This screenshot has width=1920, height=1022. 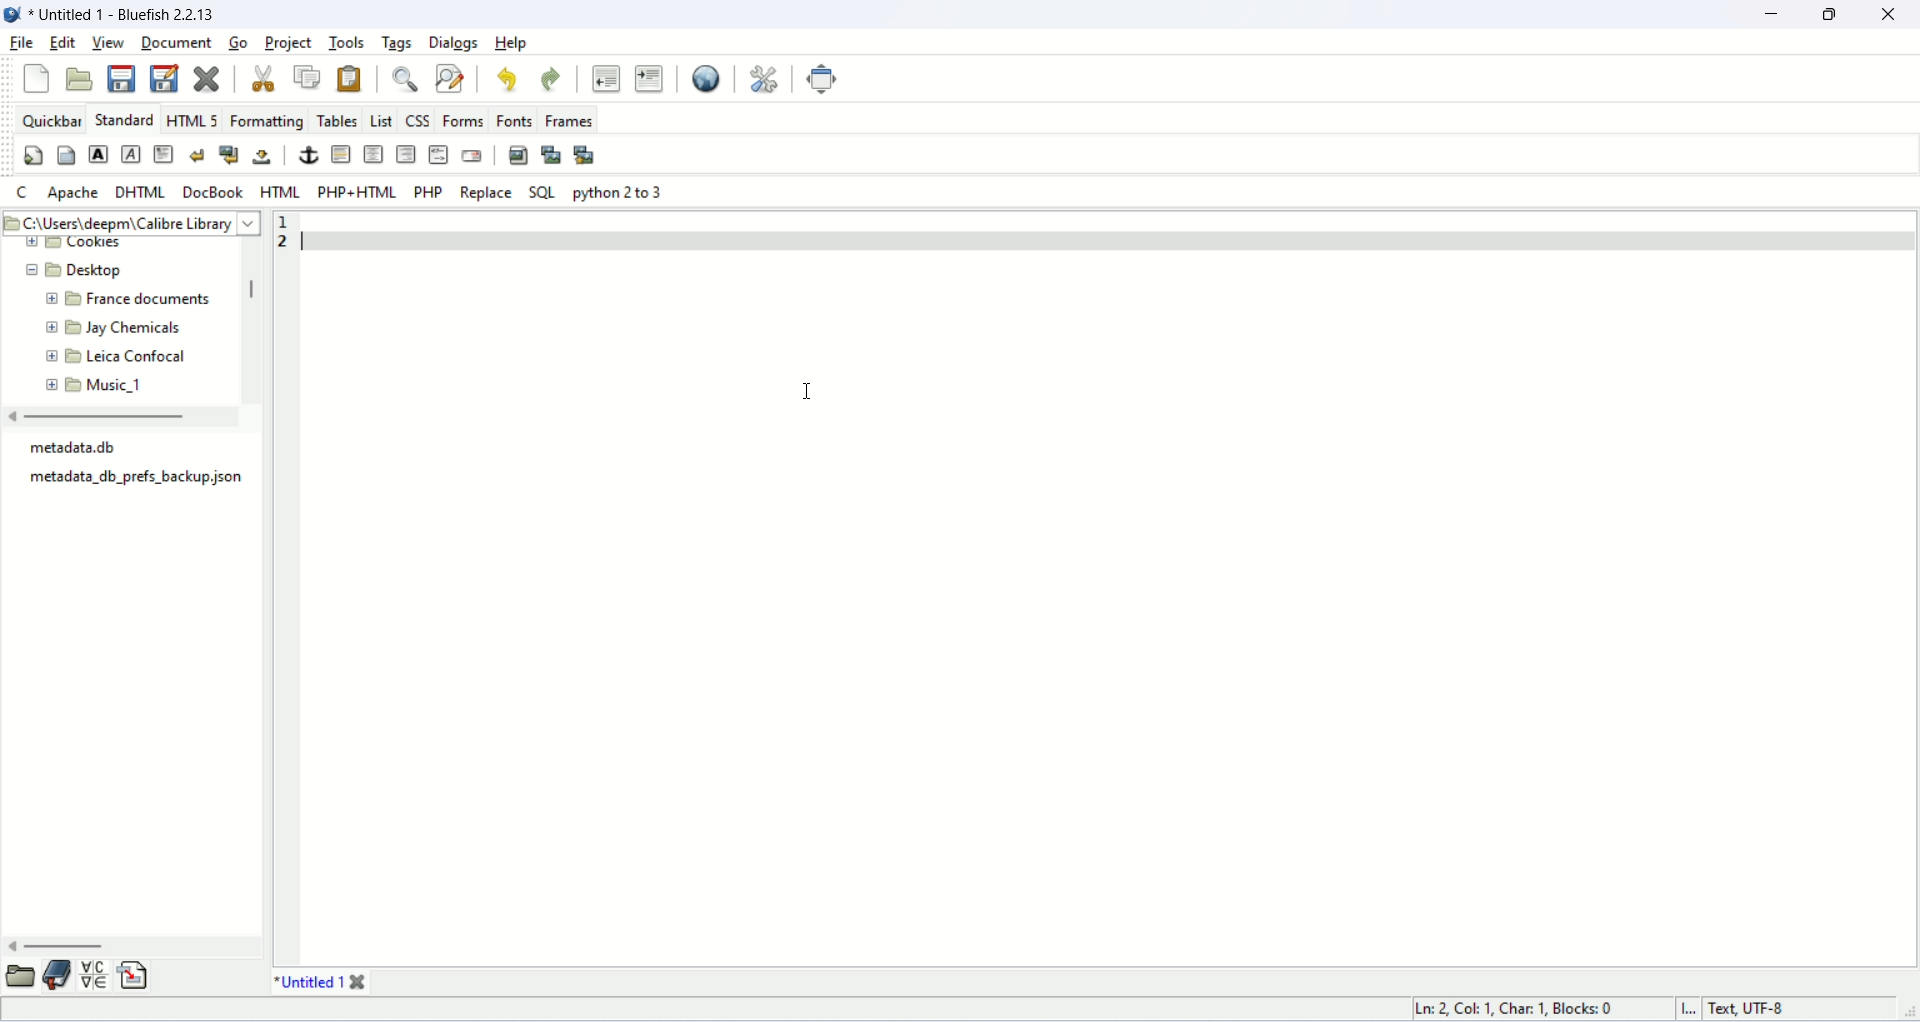 I want to click on document, so click(x=177, y=42).